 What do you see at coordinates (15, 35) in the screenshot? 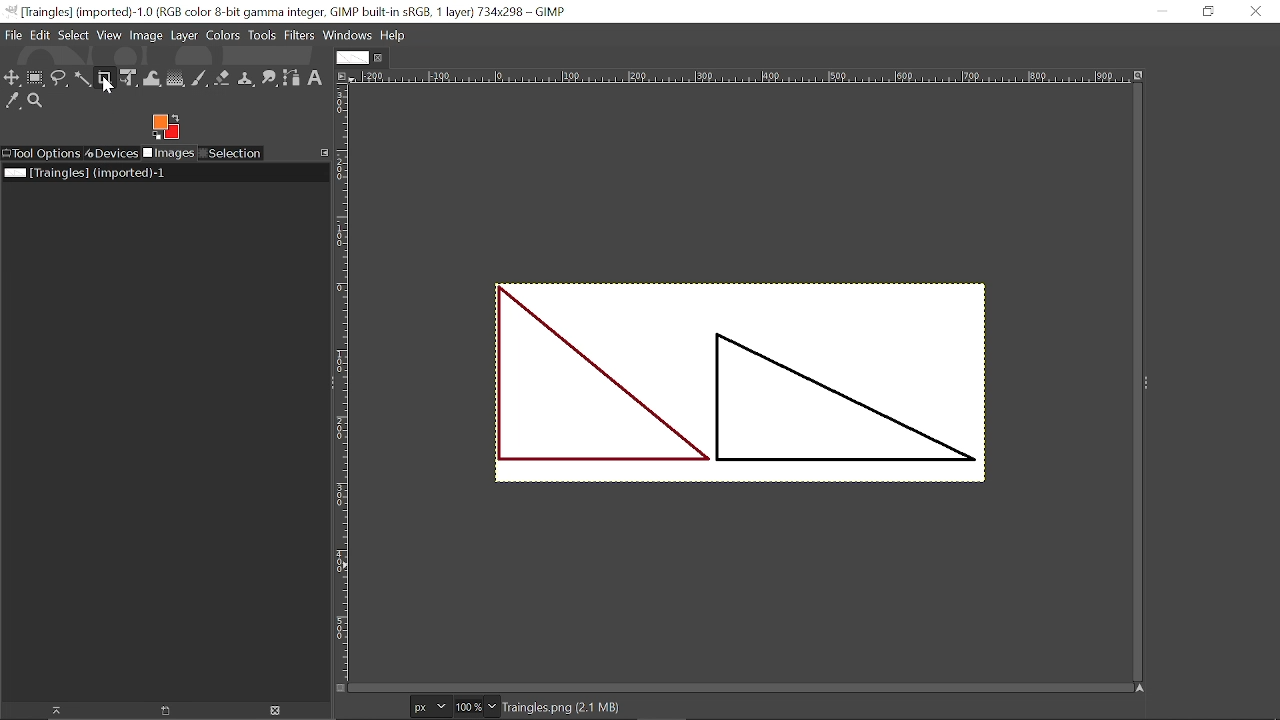
I see `File` at bounding box center [15, 35].